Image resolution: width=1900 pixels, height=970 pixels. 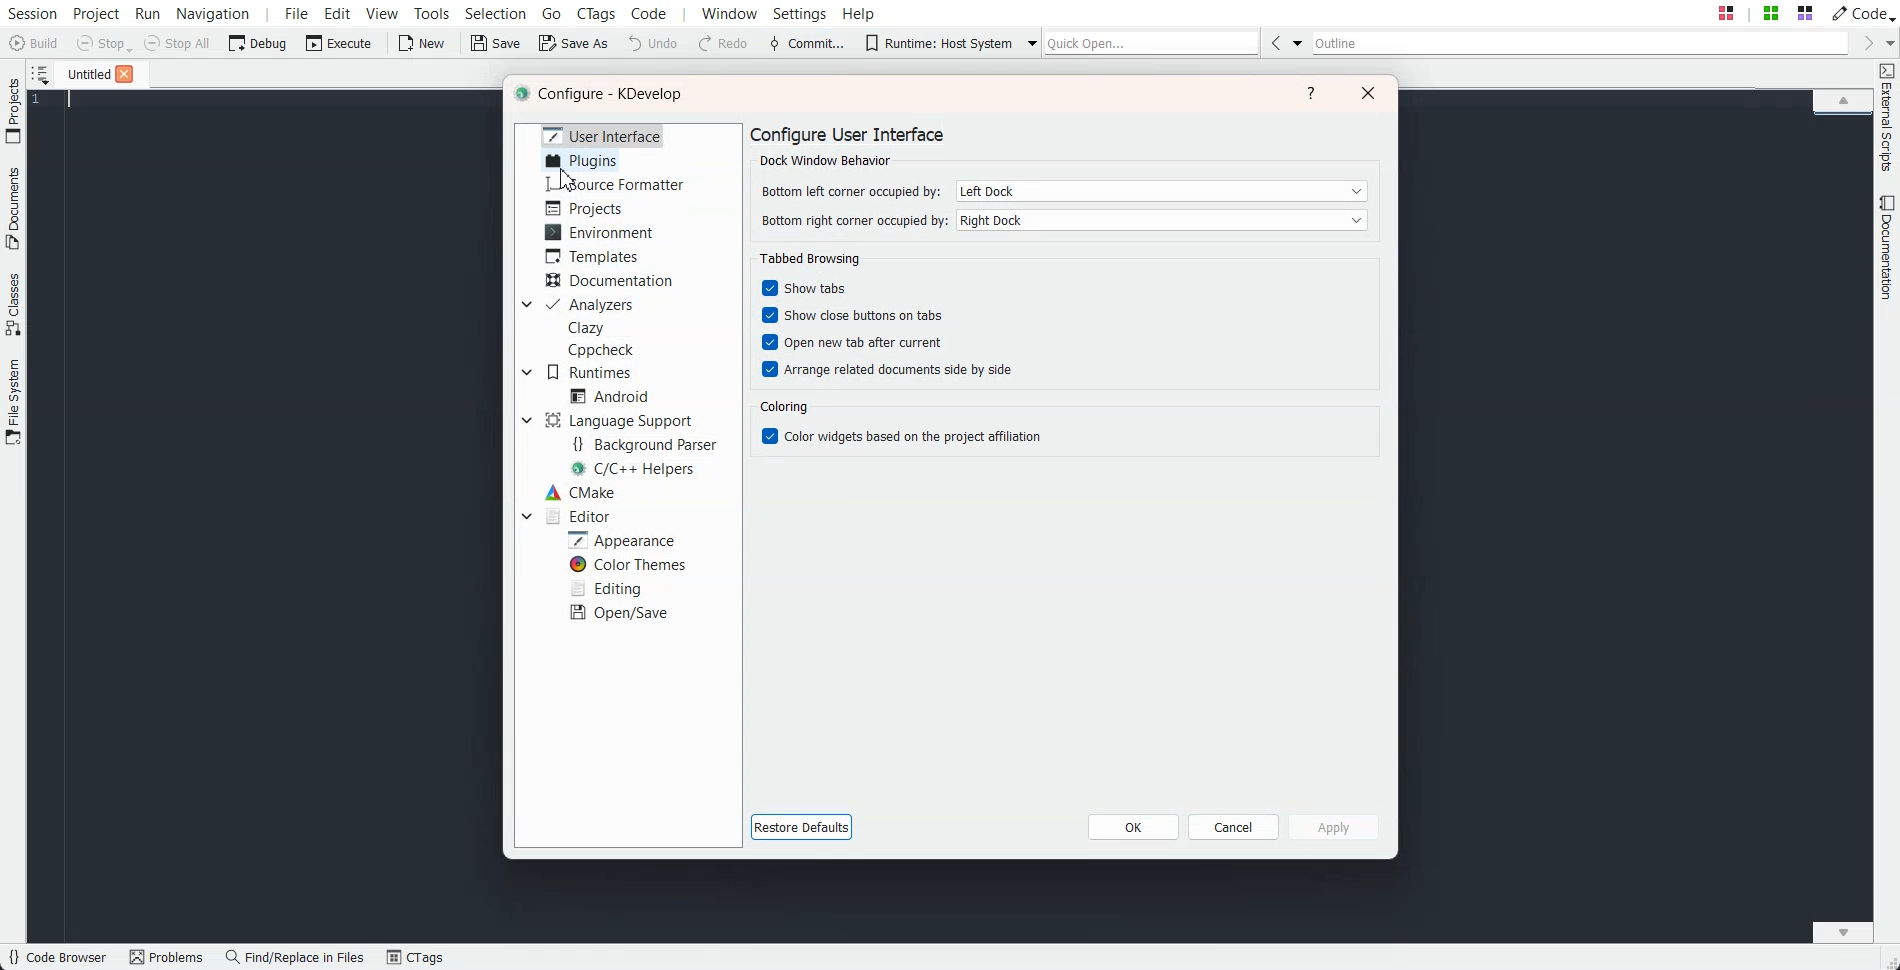 I want to click on Quick Open, so click(x=1765, y=13).